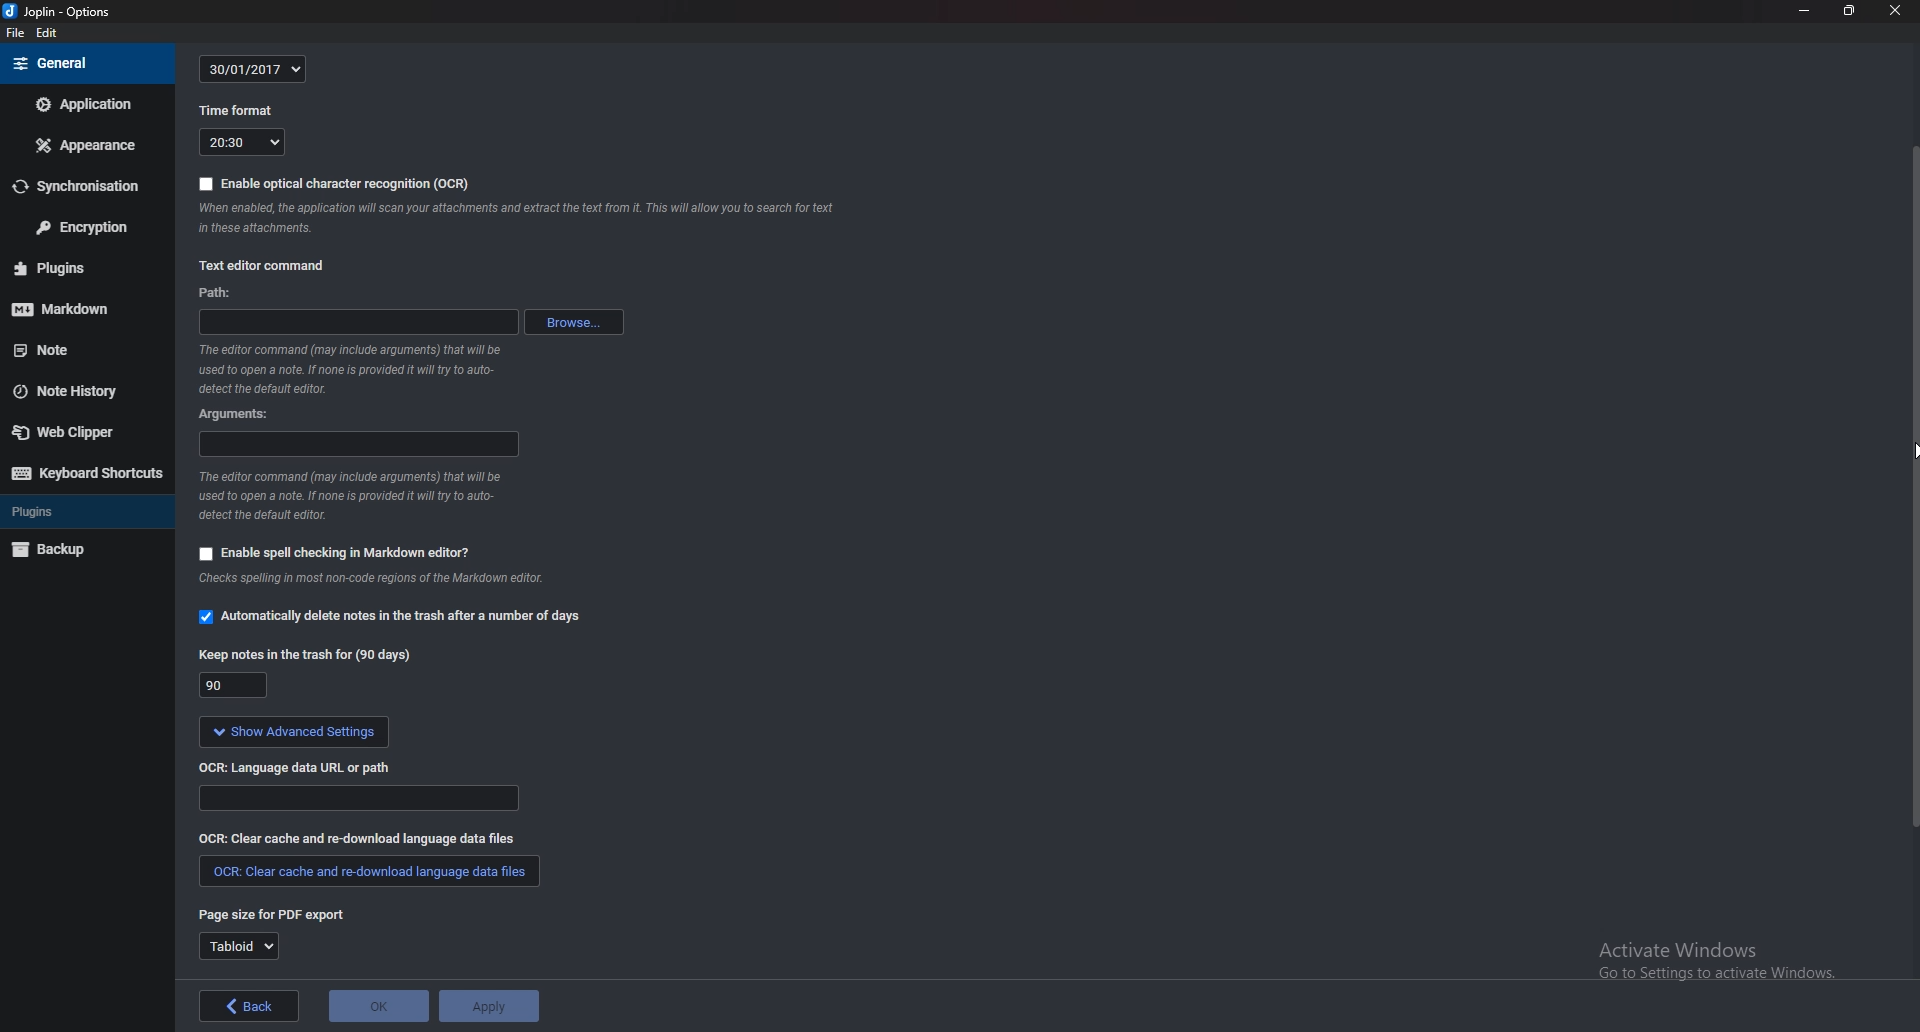 The image size is (1920, 1032). I want to click on 20:30, so click(240, 144).